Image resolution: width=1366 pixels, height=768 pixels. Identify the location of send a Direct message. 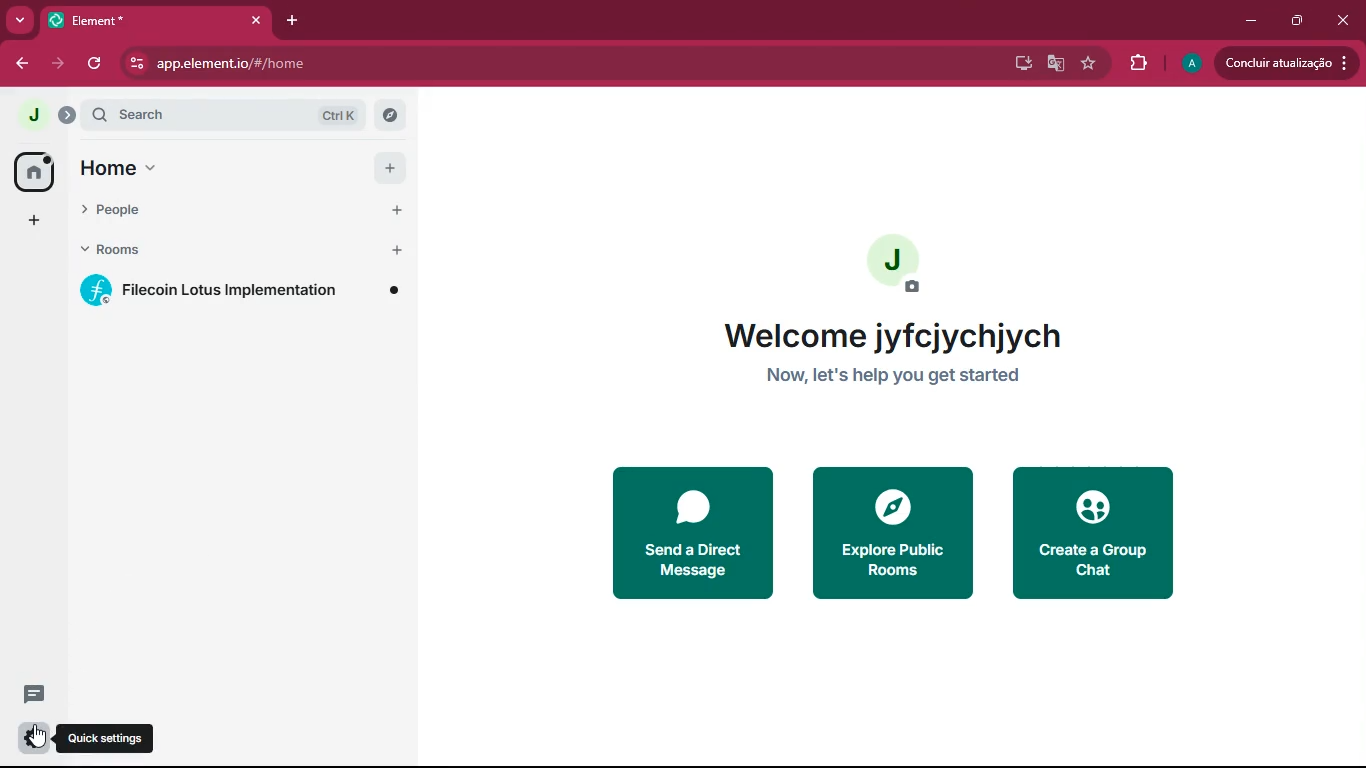
(686, 537).